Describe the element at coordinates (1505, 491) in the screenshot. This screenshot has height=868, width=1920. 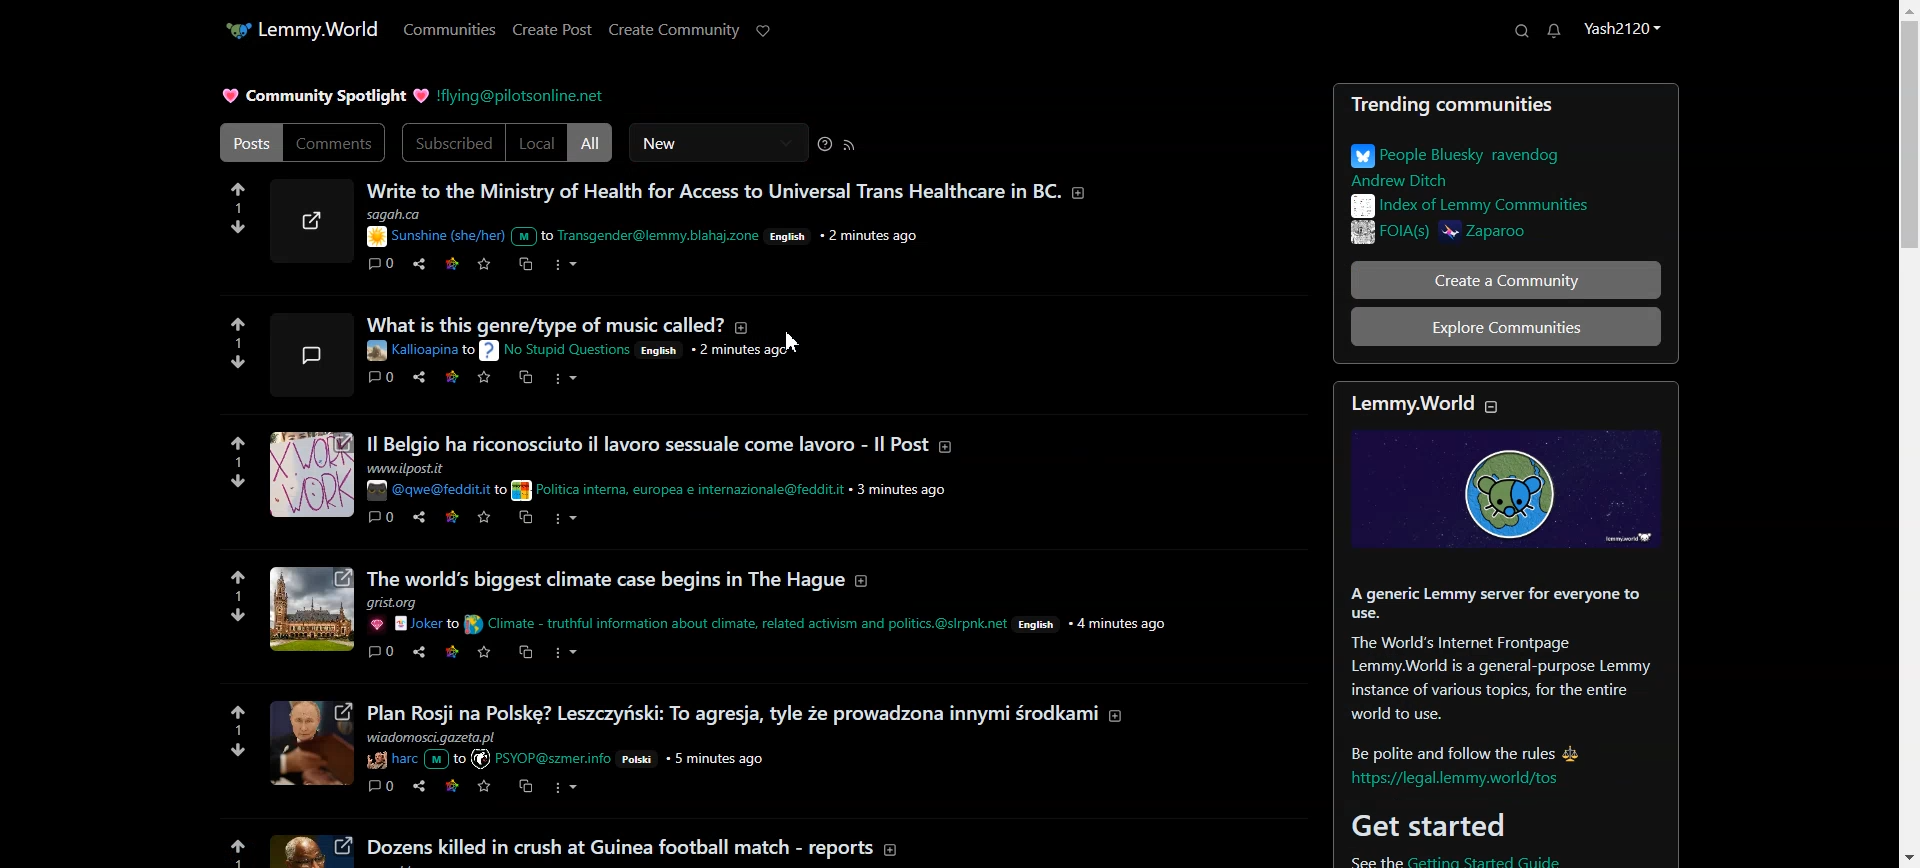
I see `Image` at that location.